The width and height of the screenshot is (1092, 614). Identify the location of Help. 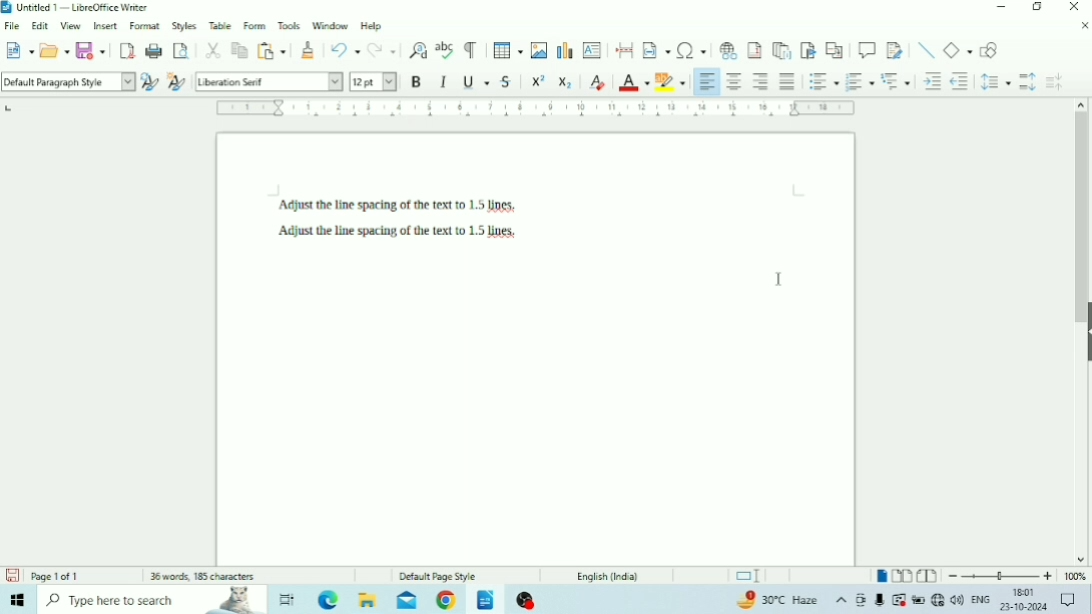
(372, 26).